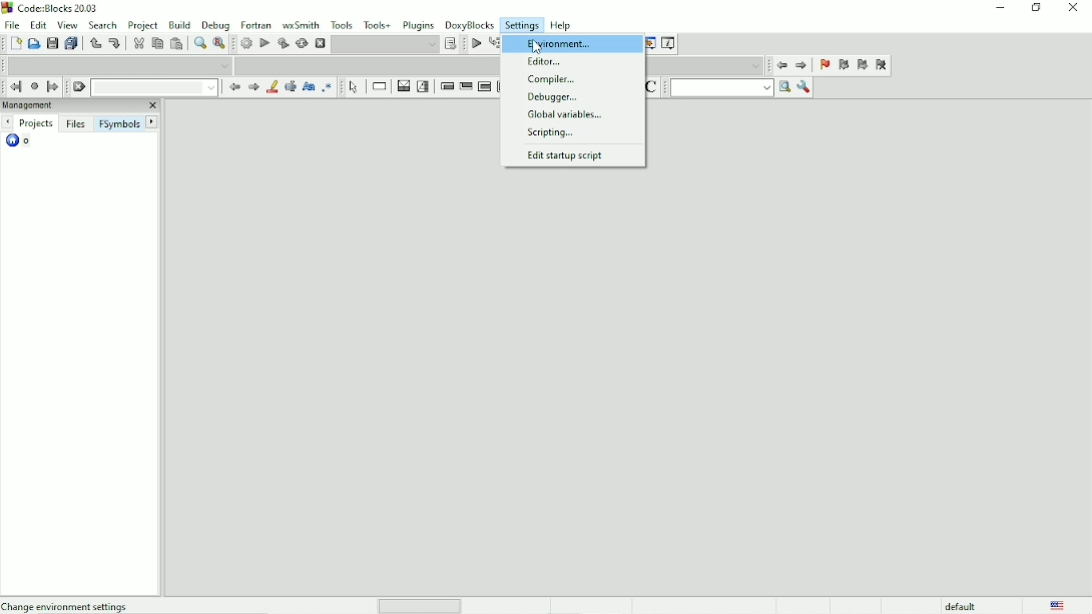 This screenshot has width=1092, height=614. I want to click on Settings, so click(523, 24).